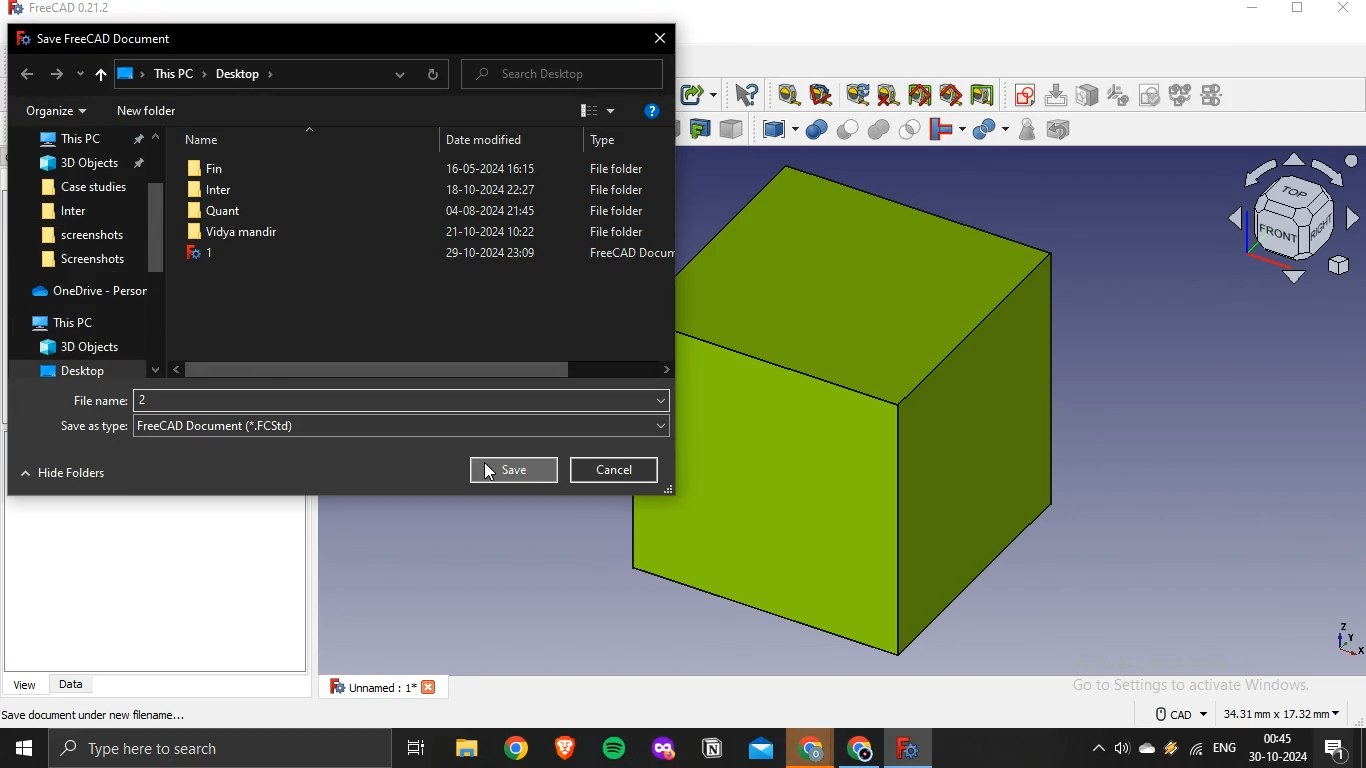  What do you see at coordinates (889, 95) in the screenshot?
I see `clear all` at bounding box center [889, 95].